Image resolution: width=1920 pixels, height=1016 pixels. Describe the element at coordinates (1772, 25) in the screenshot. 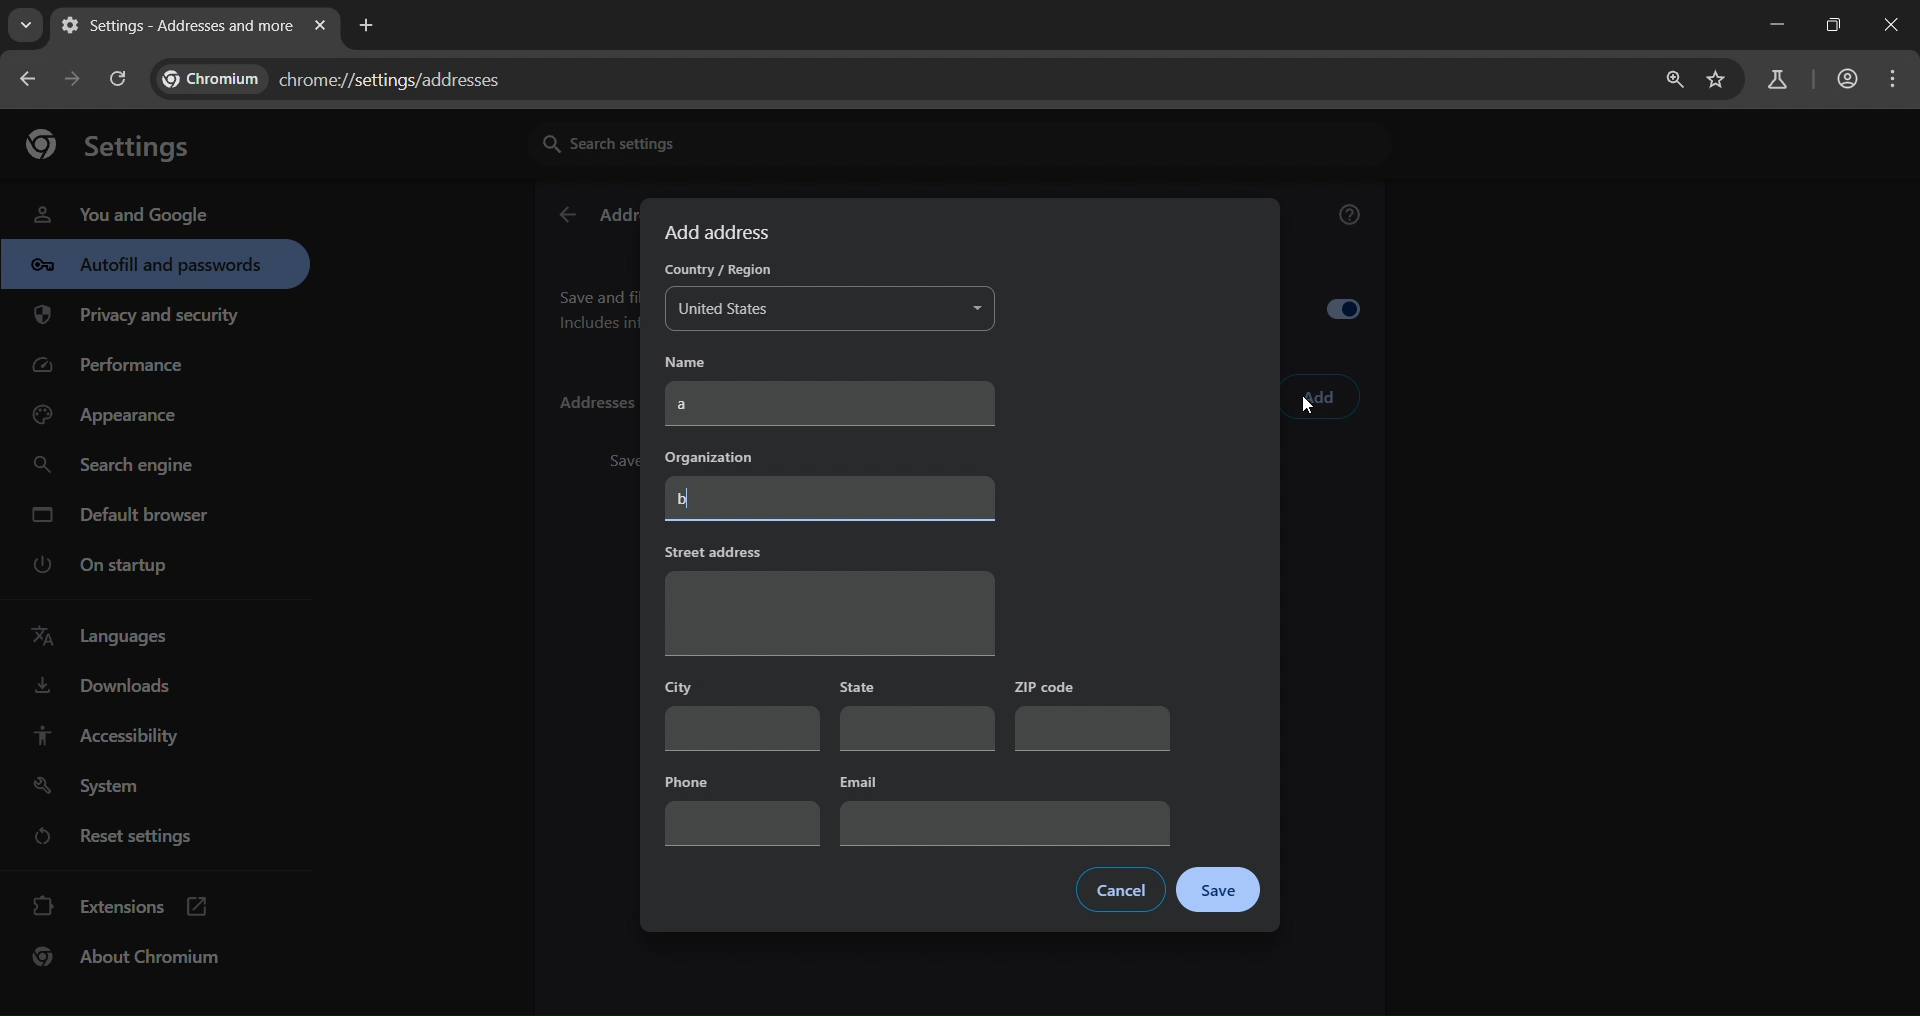

I see `minimize` at that location.